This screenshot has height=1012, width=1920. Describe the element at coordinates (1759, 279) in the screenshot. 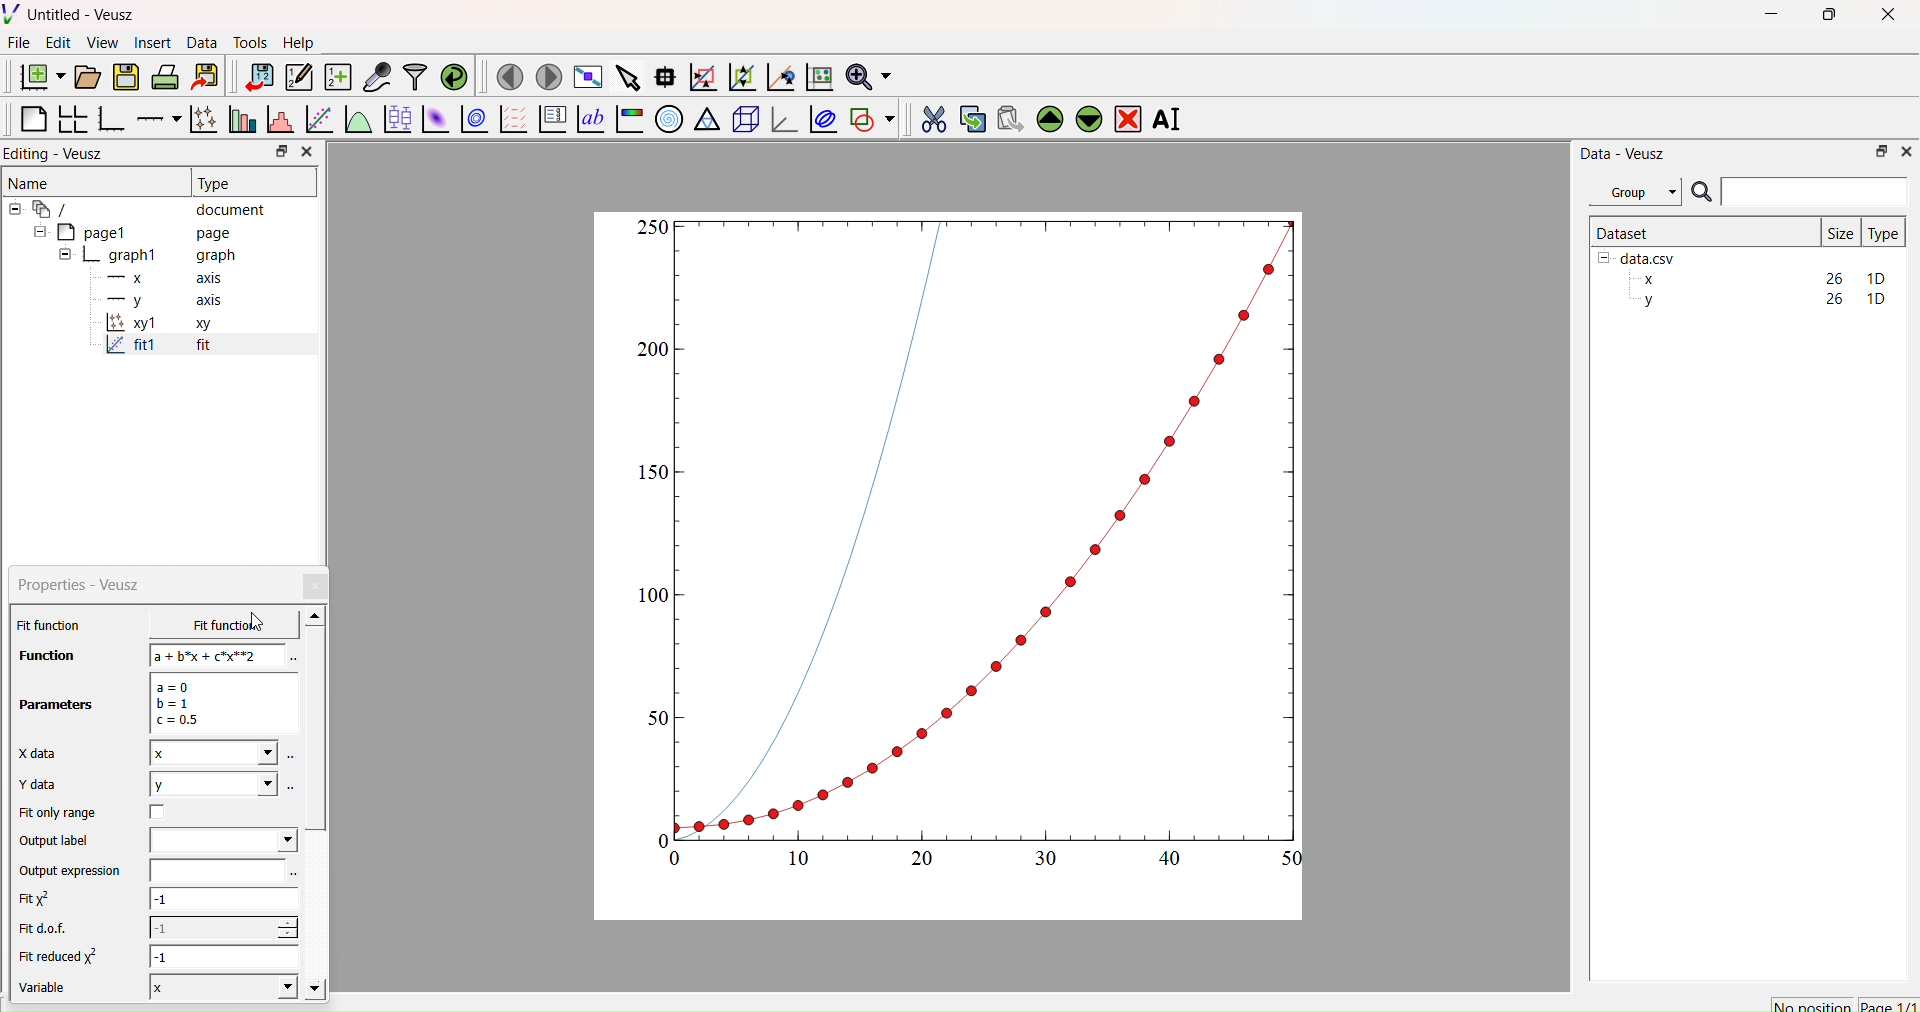

I see `x 26 1D` at that location.